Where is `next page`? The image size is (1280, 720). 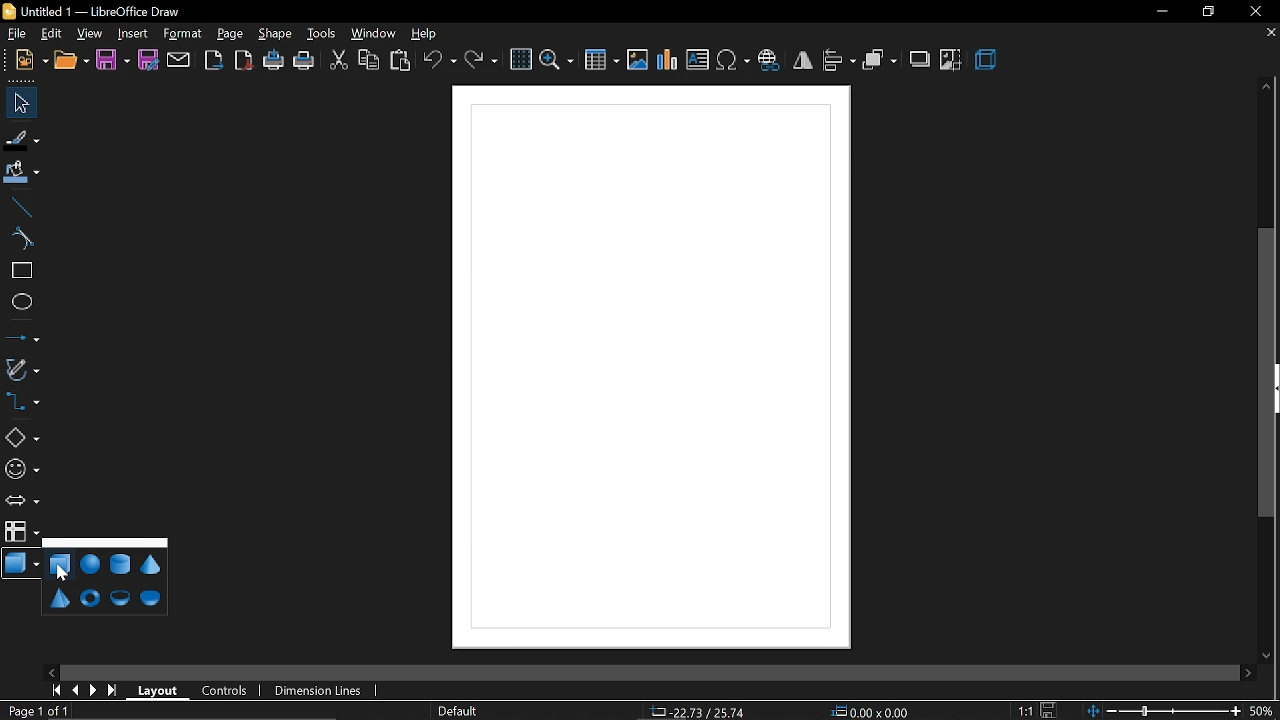
next page is located at coordinates (92, 690).